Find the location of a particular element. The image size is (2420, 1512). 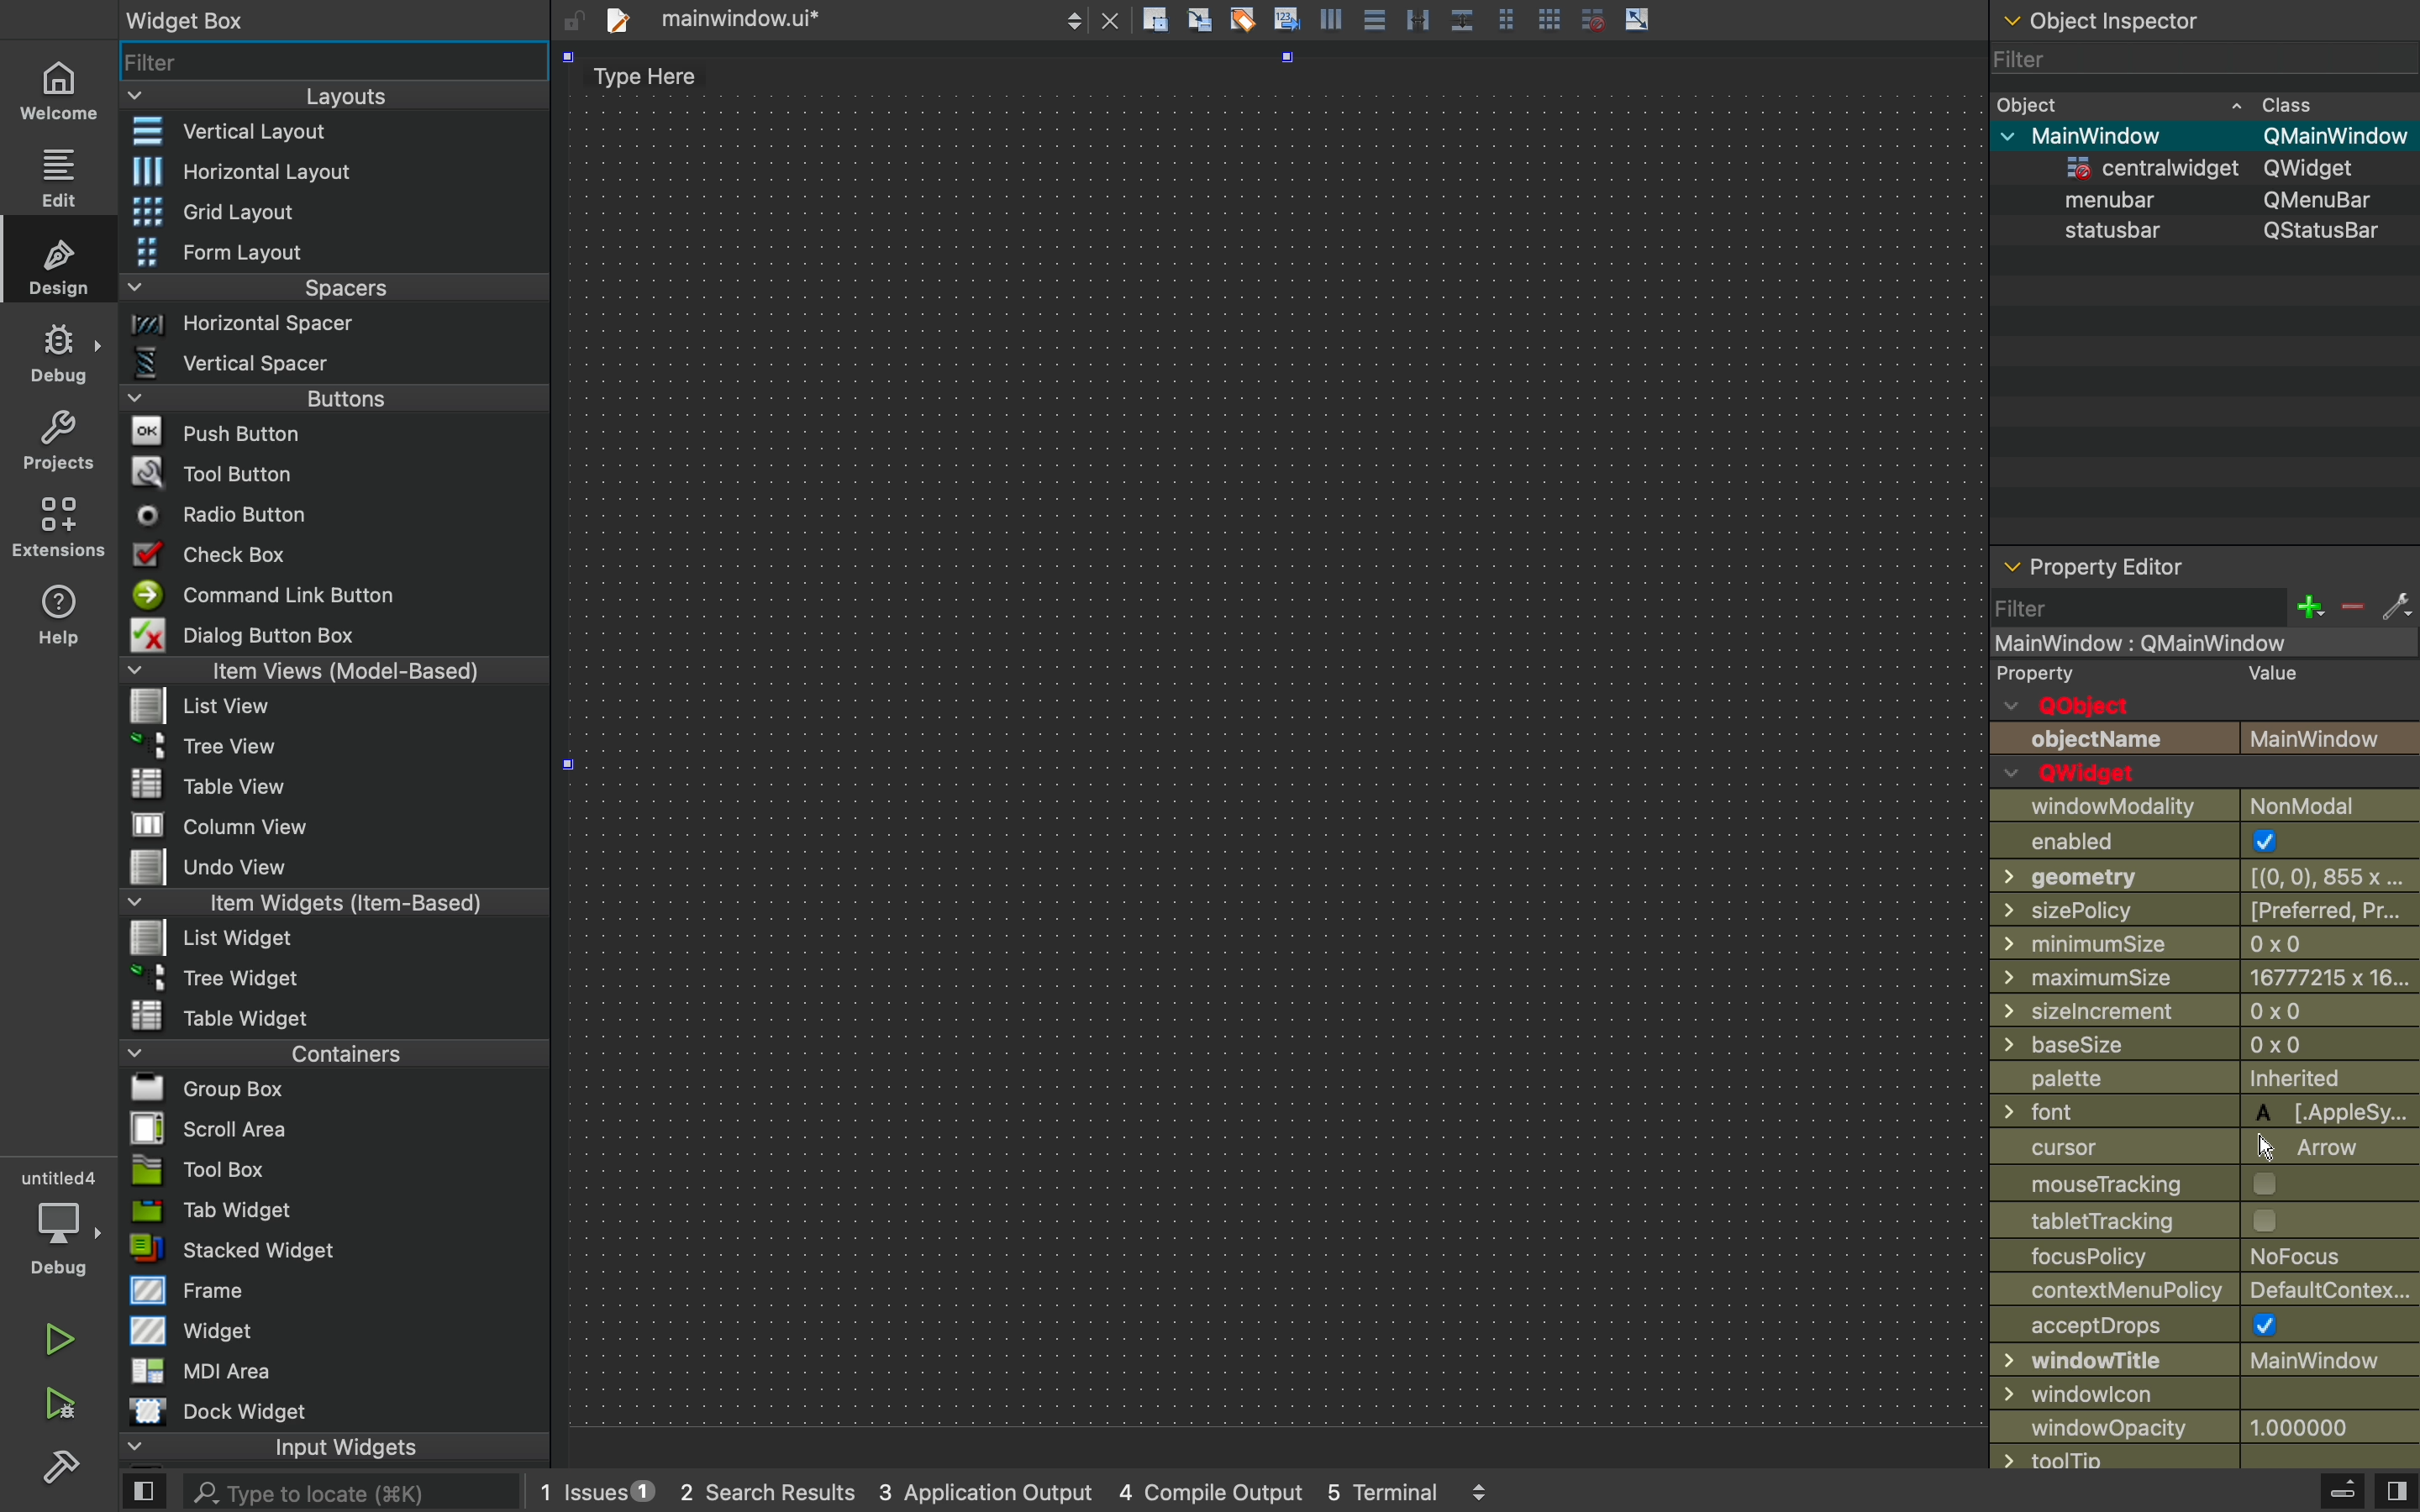

settingd is located at coordinates (52, 1469).